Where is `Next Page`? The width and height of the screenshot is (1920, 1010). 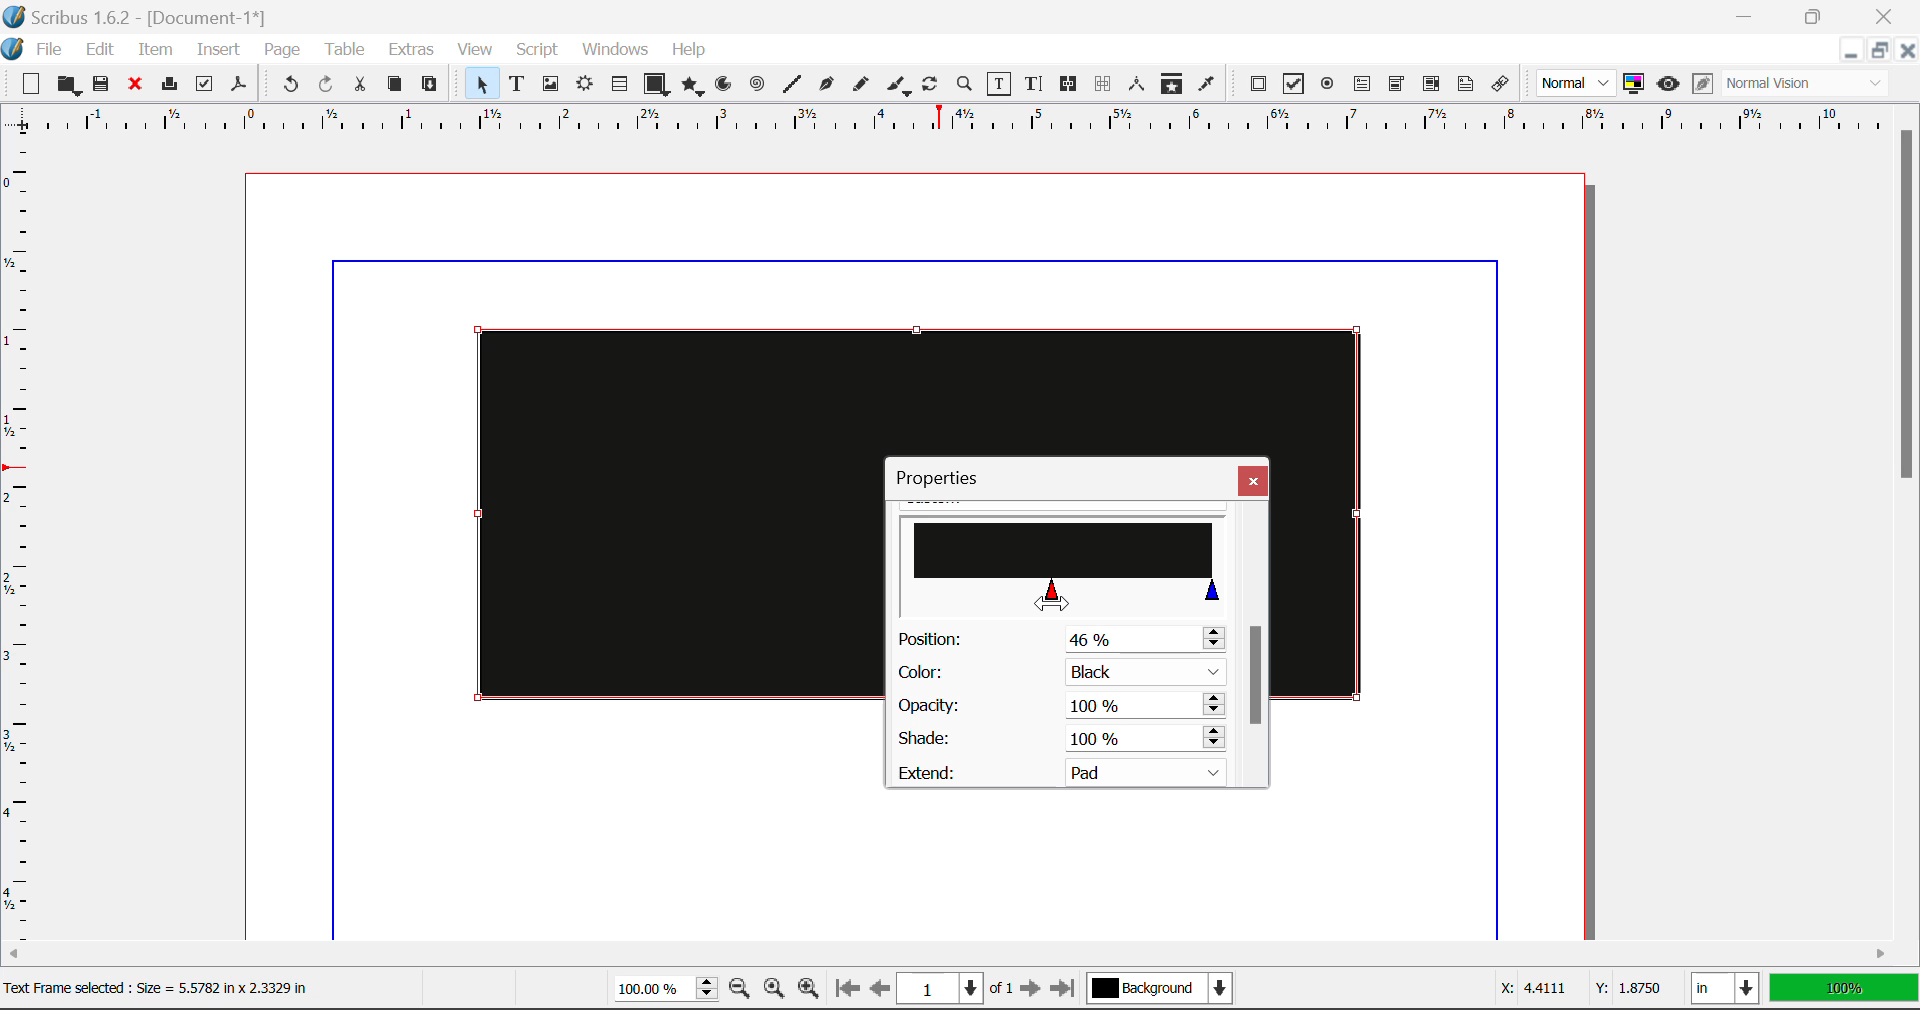
Next Page is located at coordinates (1030, 990).